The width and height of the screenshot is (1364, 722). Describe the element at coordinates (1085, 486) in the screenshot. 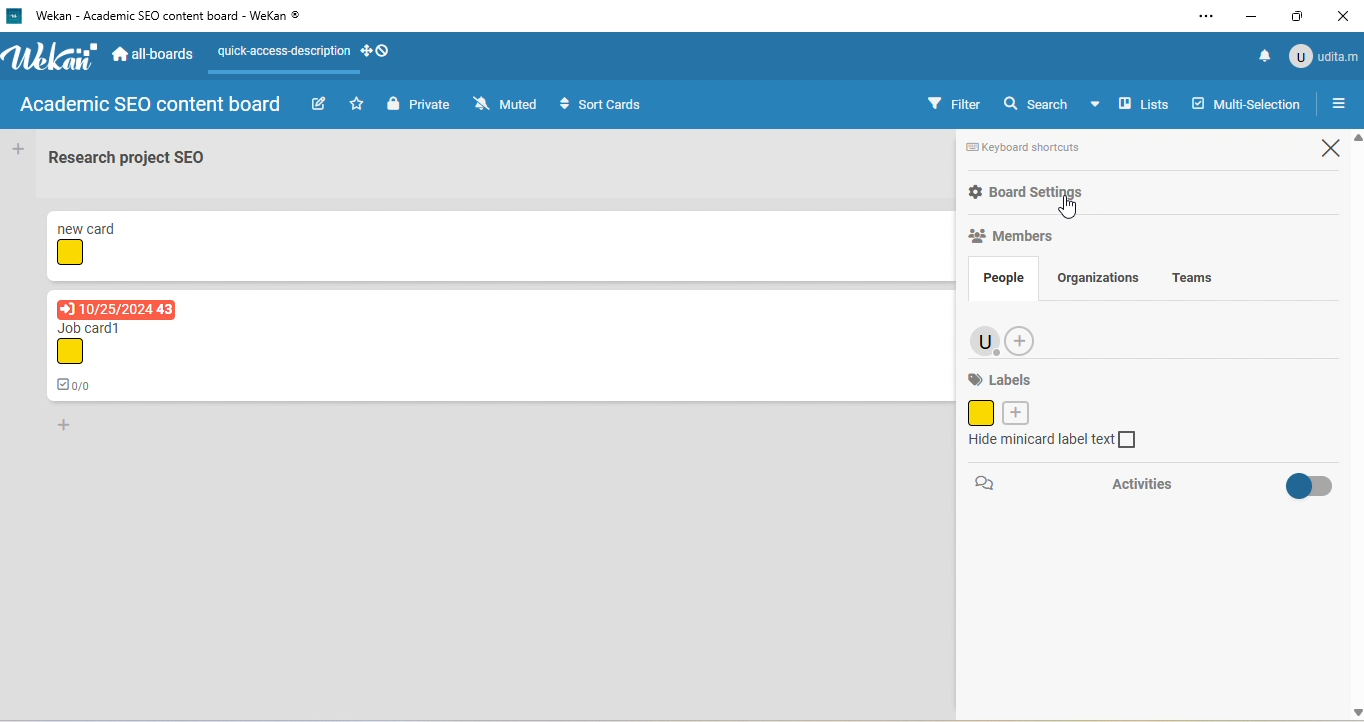

I see `activities` at that location.